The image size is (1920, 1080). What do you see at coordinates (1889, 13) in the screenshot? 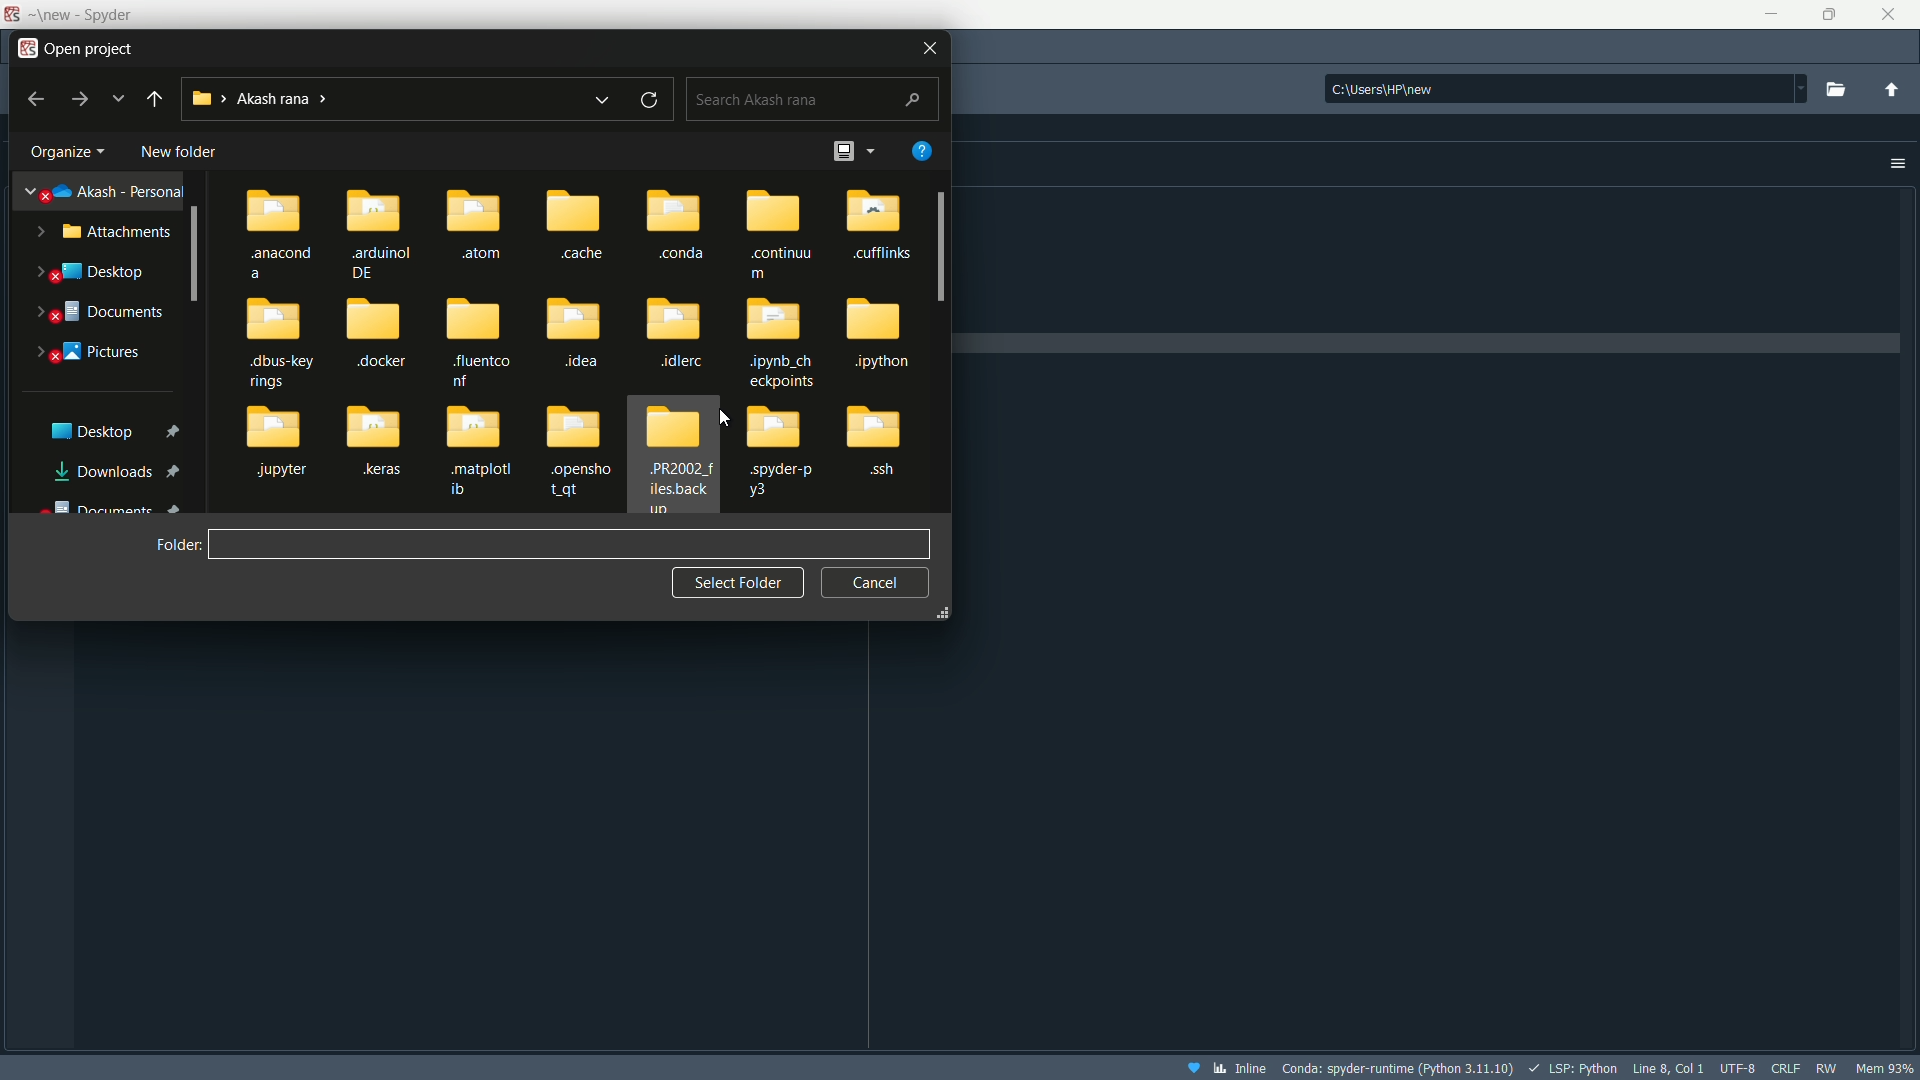
I see `close ` at bounding box center [1889, 13].